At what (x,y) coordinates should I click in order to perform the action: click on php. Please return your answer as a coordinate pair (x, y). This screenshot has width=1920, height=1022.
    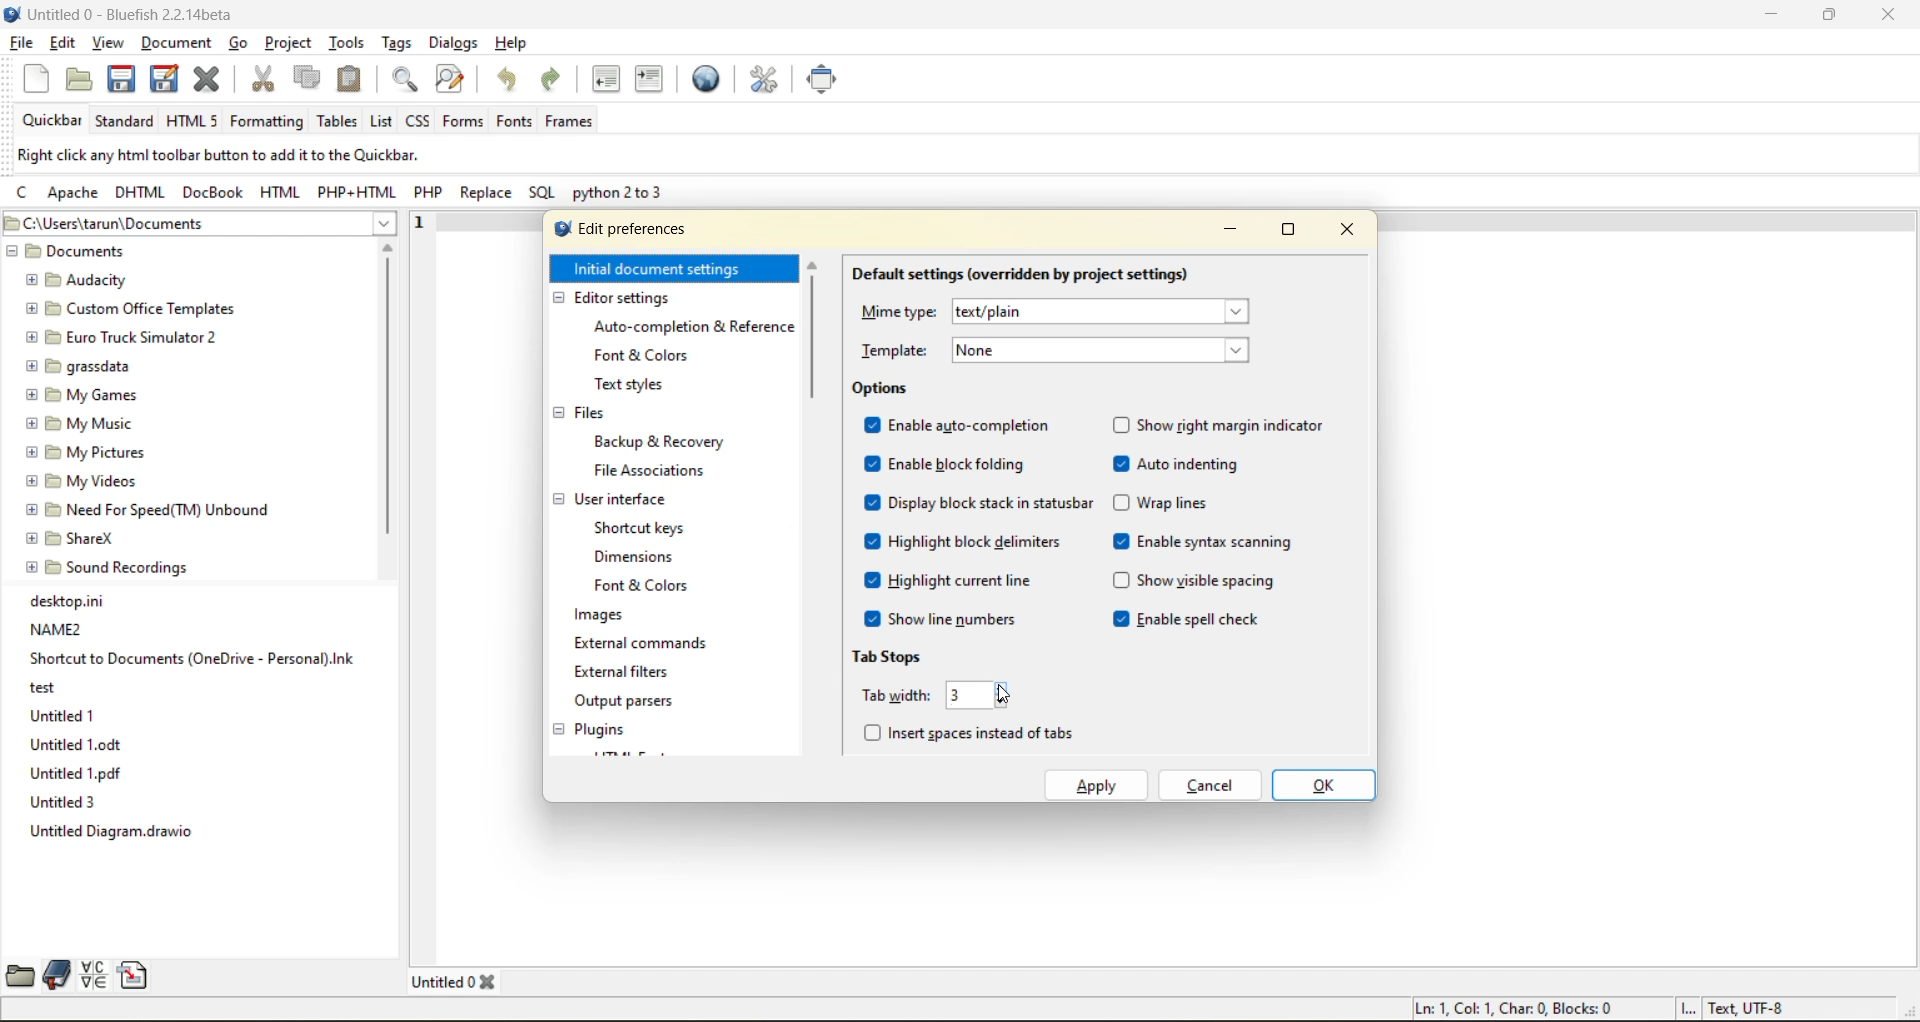
    Looking at the image, I should click on (429, 194).